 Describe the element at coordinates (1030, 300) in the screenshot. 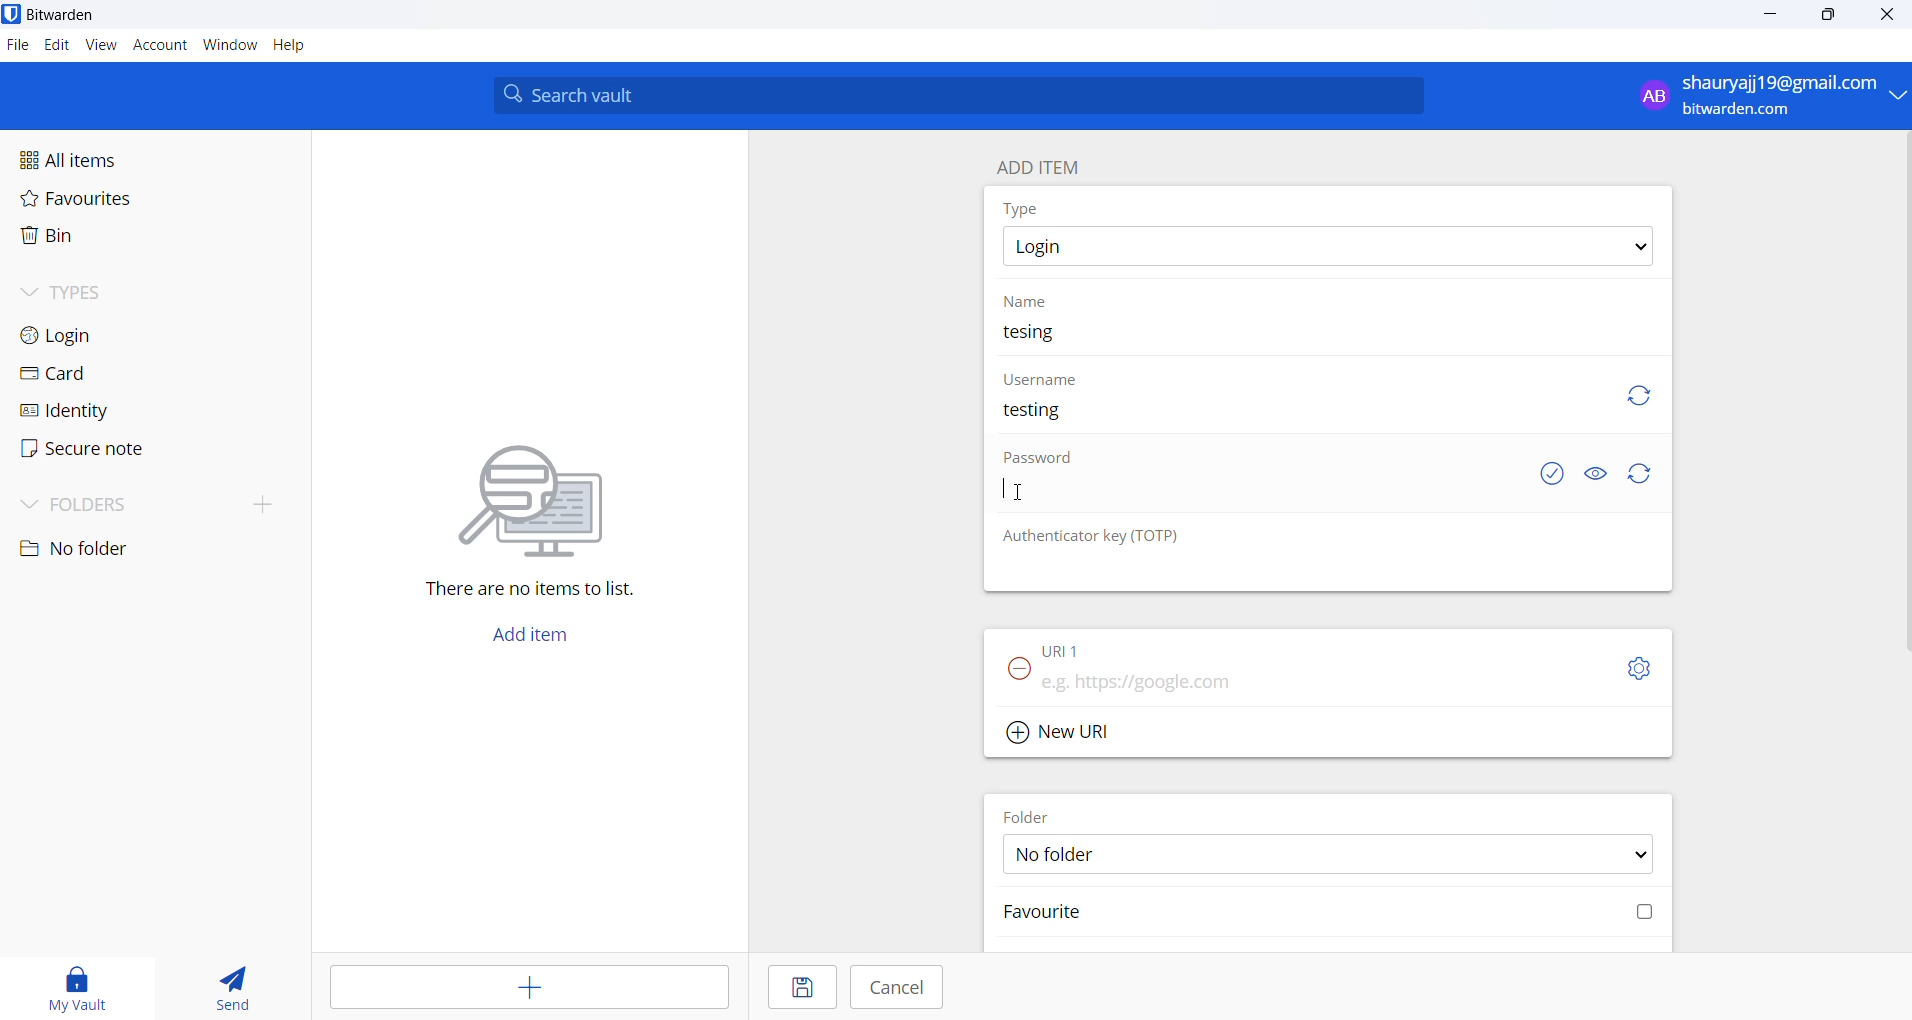

I see `Name` at that location.